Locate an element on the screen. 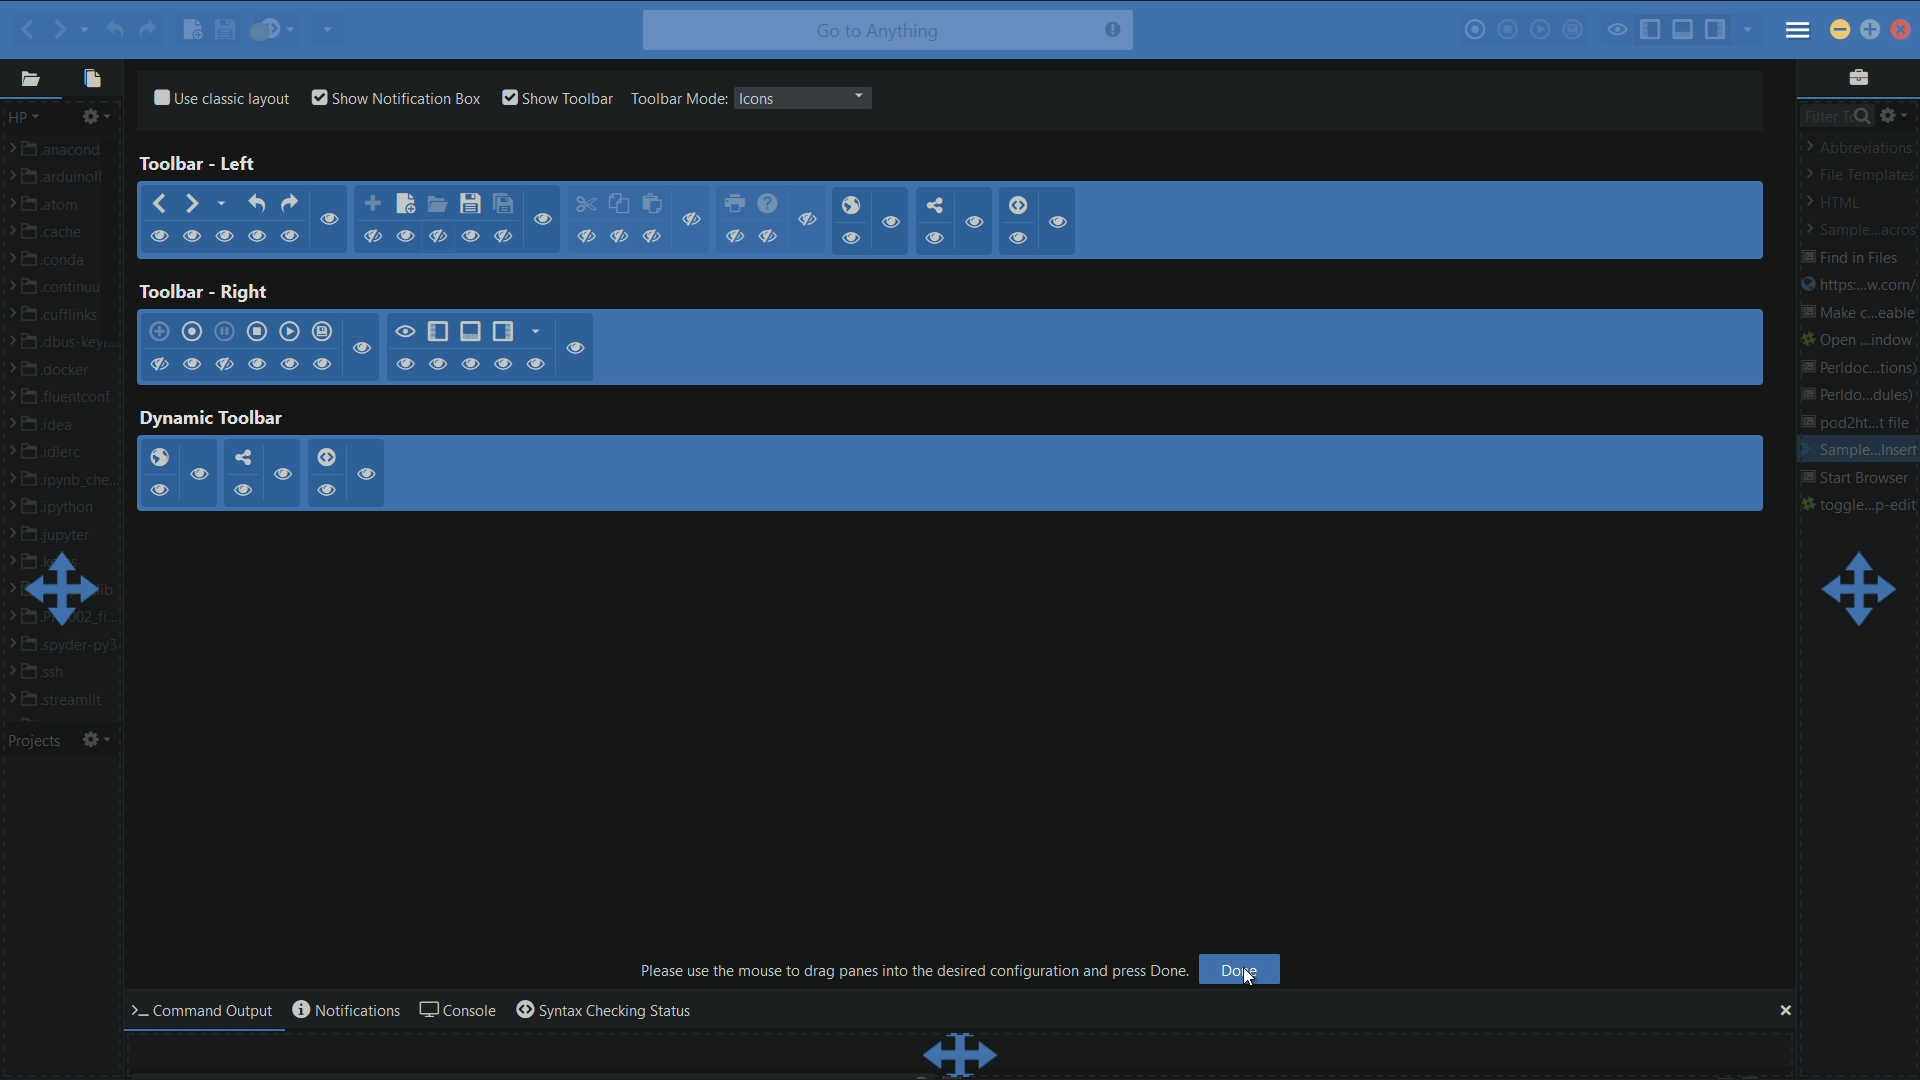  syntax checking status is located at coordinates (603, 1011).